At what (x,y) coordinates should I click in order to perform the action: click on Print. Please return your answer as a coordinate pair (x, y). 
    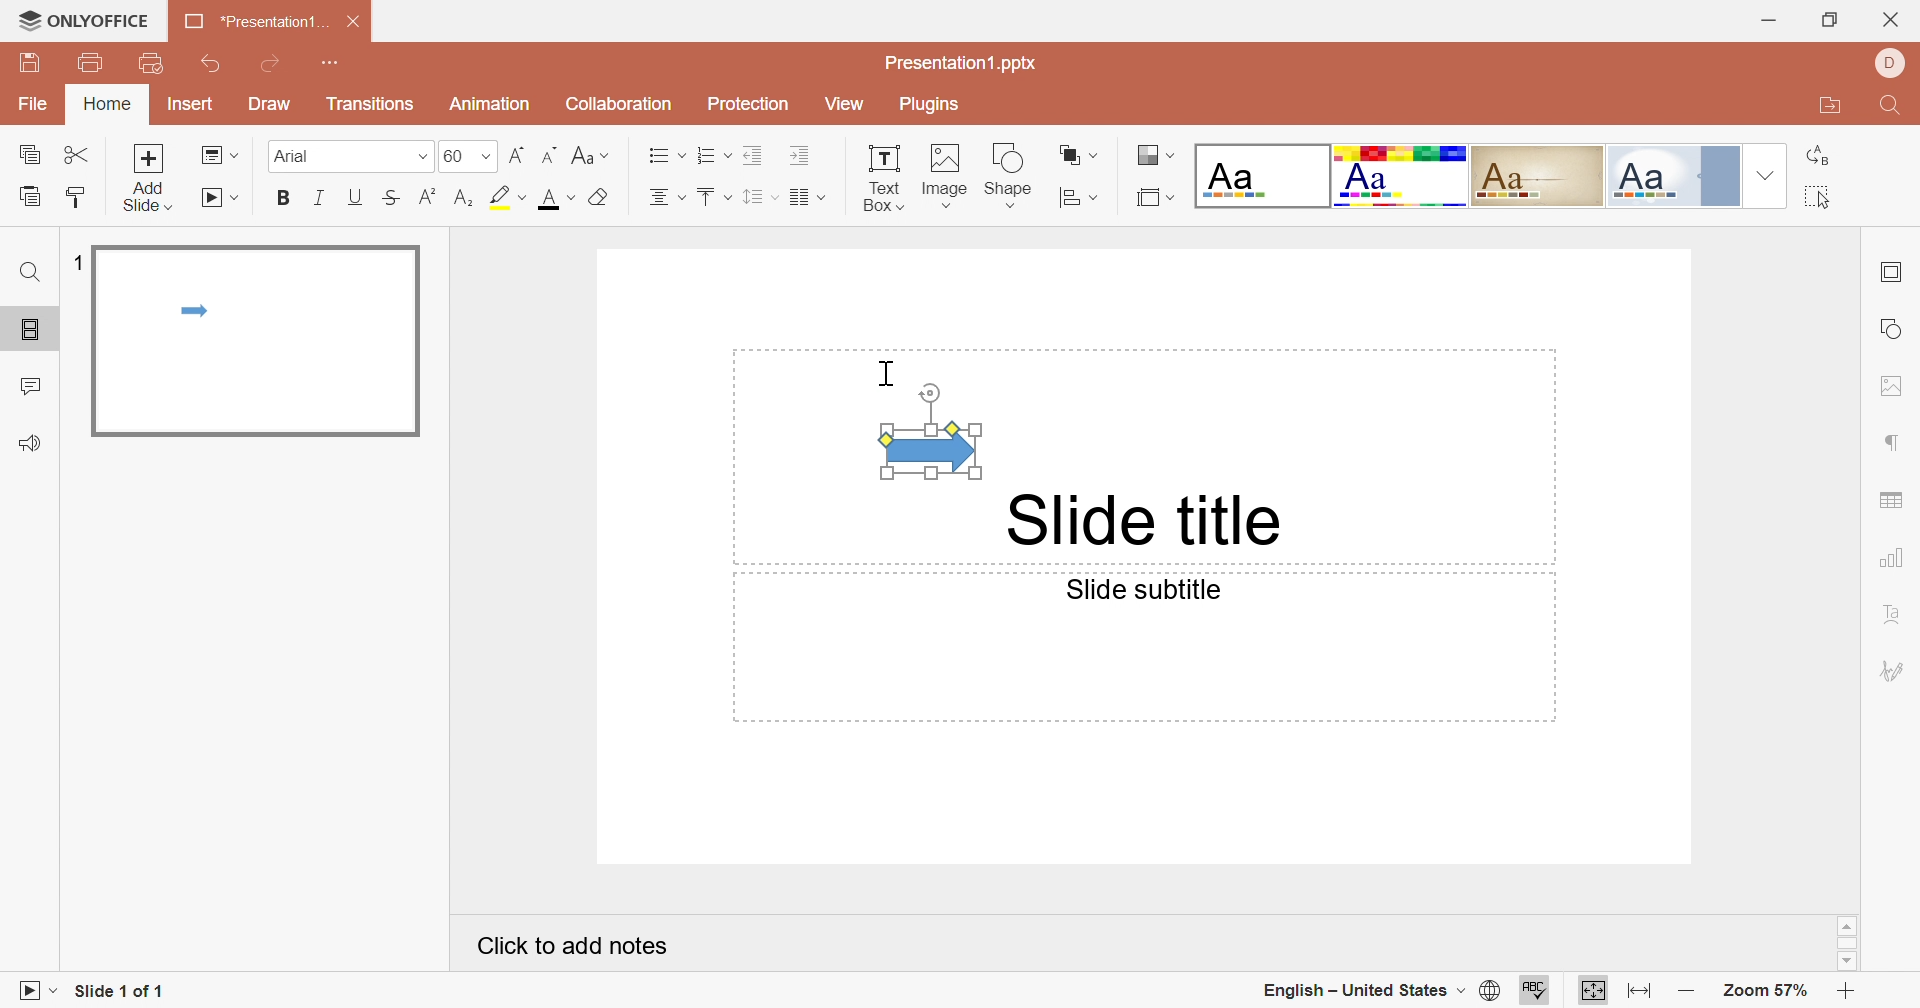
    Looking at the image, I should click on (91, 63).